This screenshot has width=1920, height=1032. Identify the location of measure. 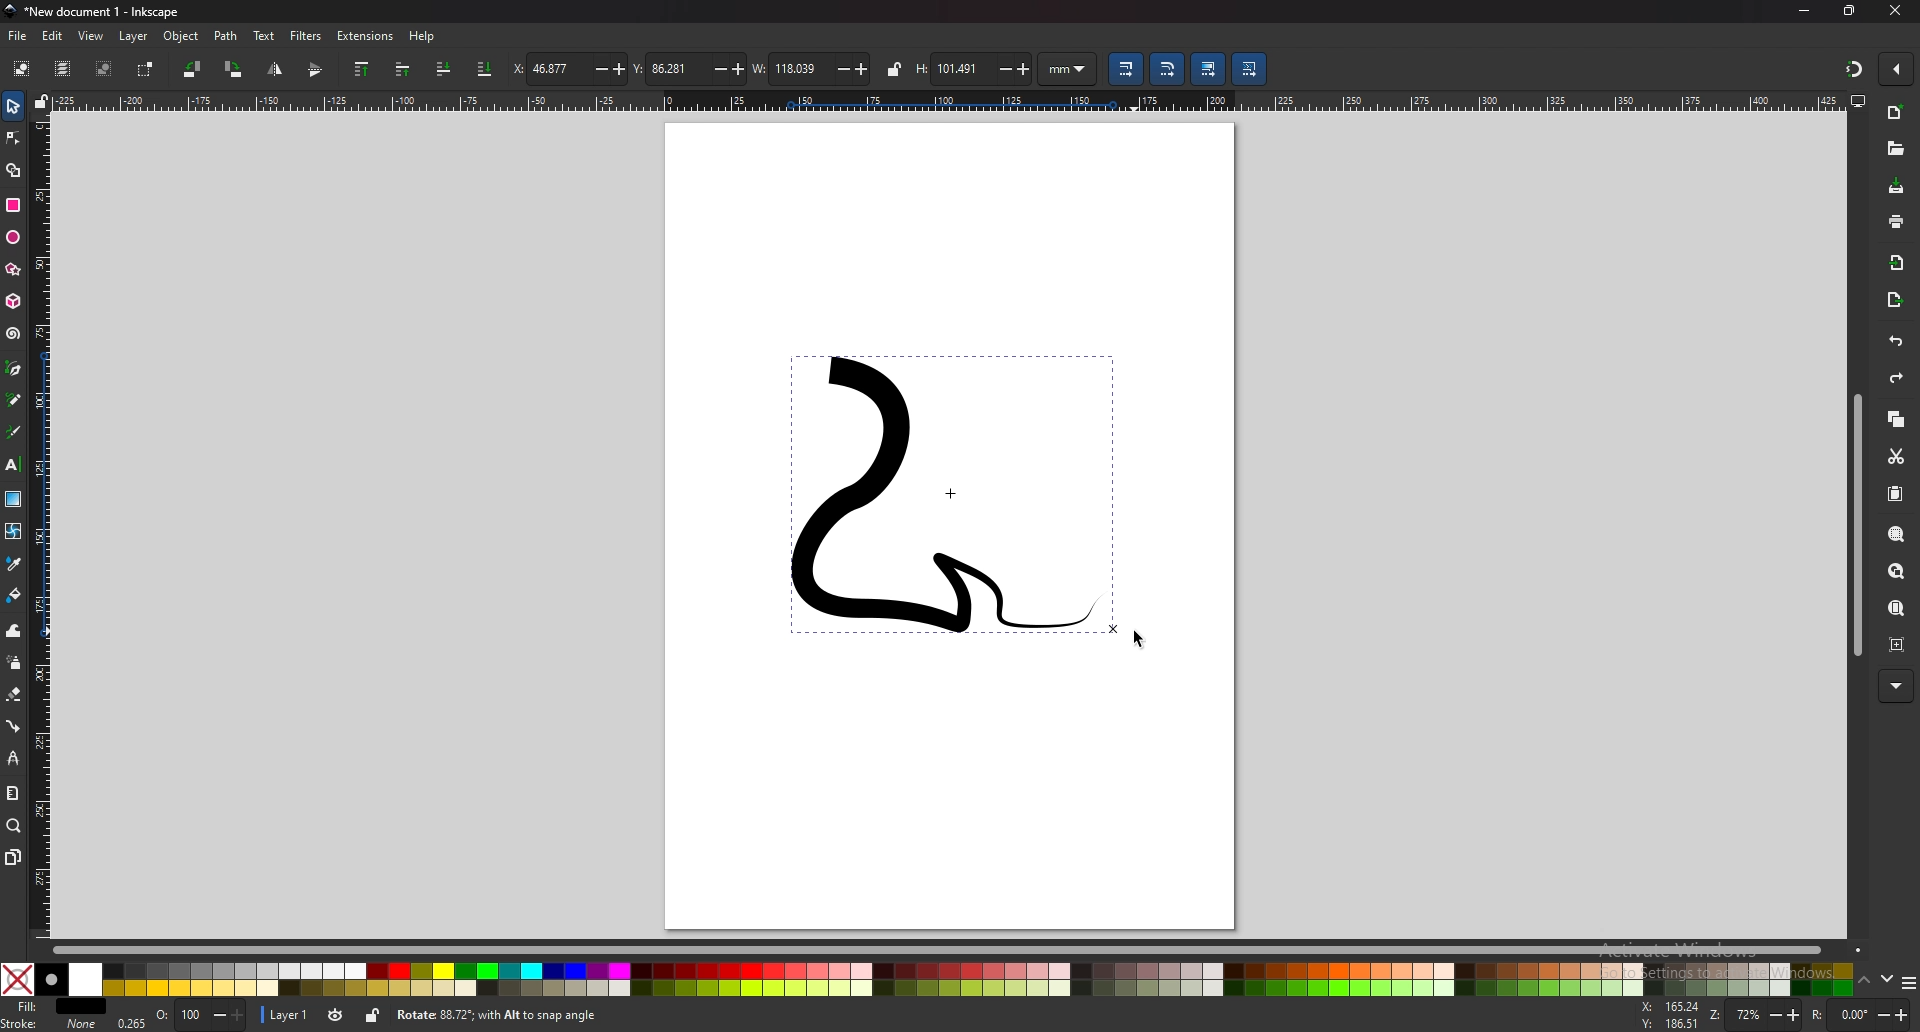
(11, 791).